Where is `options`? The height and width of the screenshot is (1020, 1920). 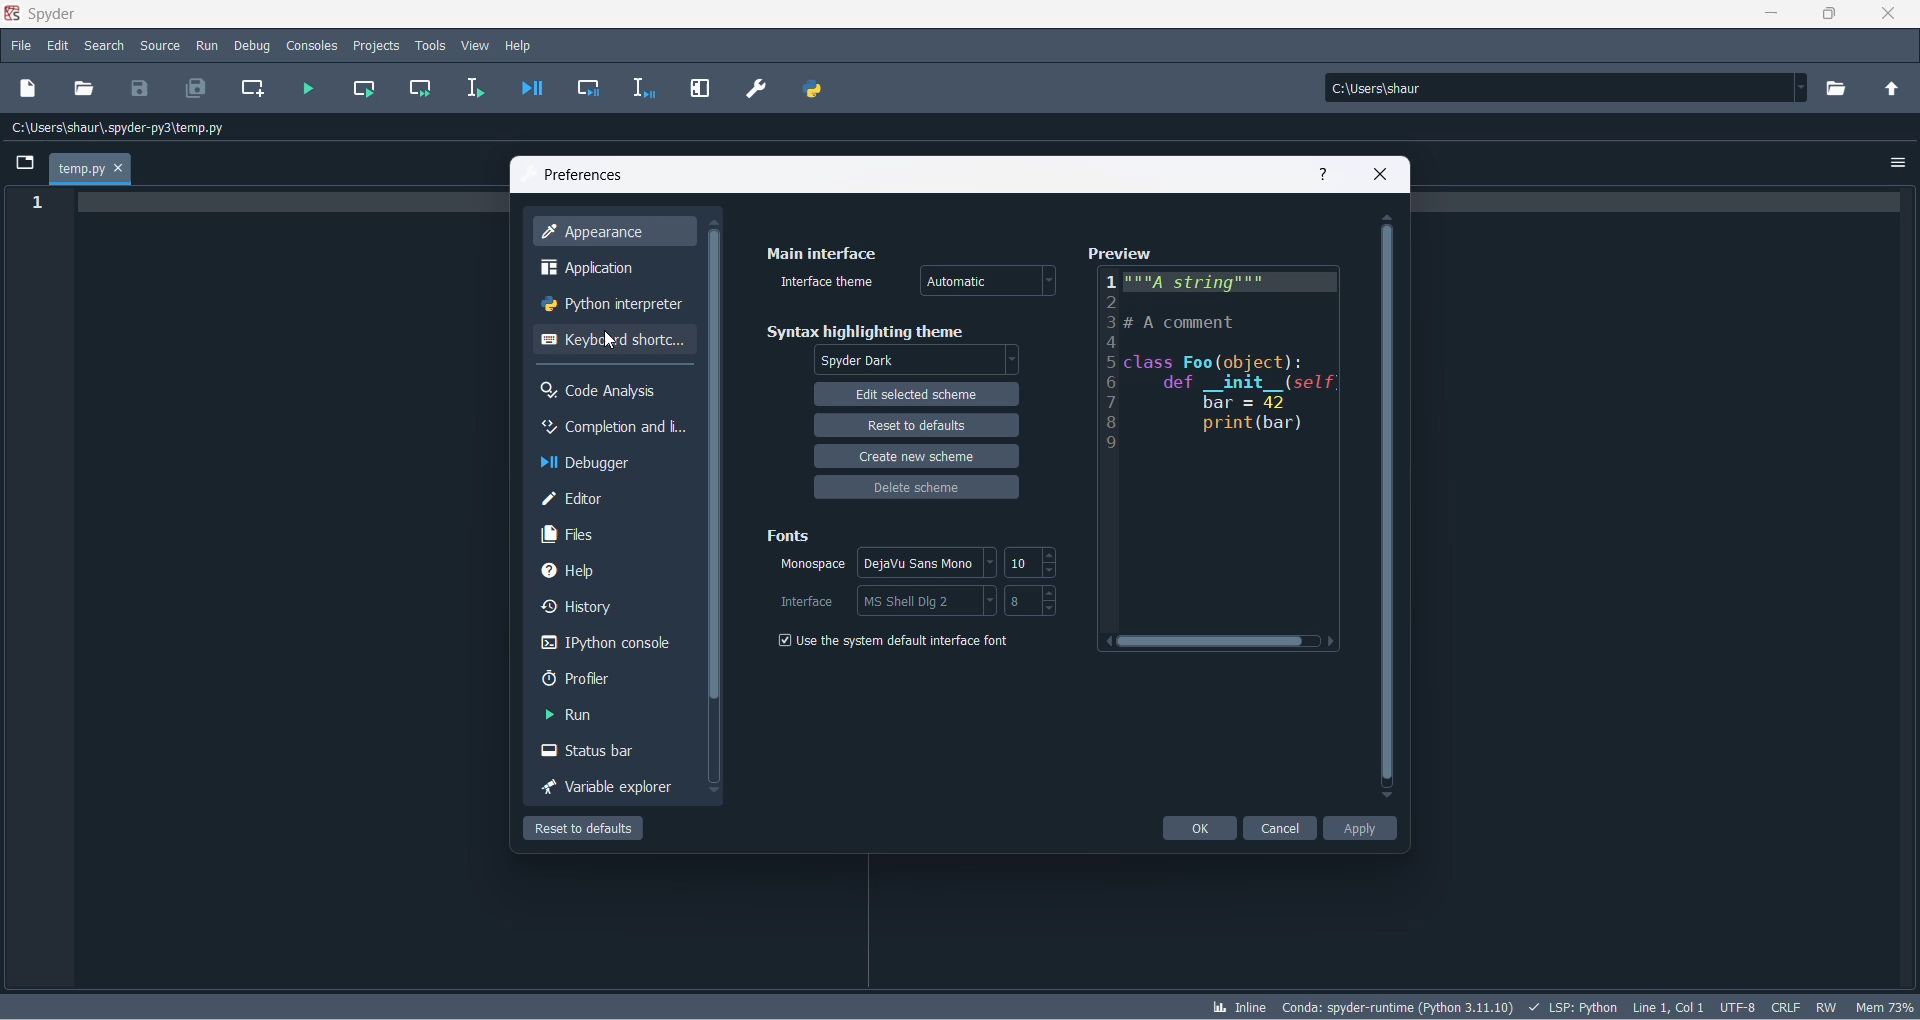
options is located at coordinates (1897, 163).